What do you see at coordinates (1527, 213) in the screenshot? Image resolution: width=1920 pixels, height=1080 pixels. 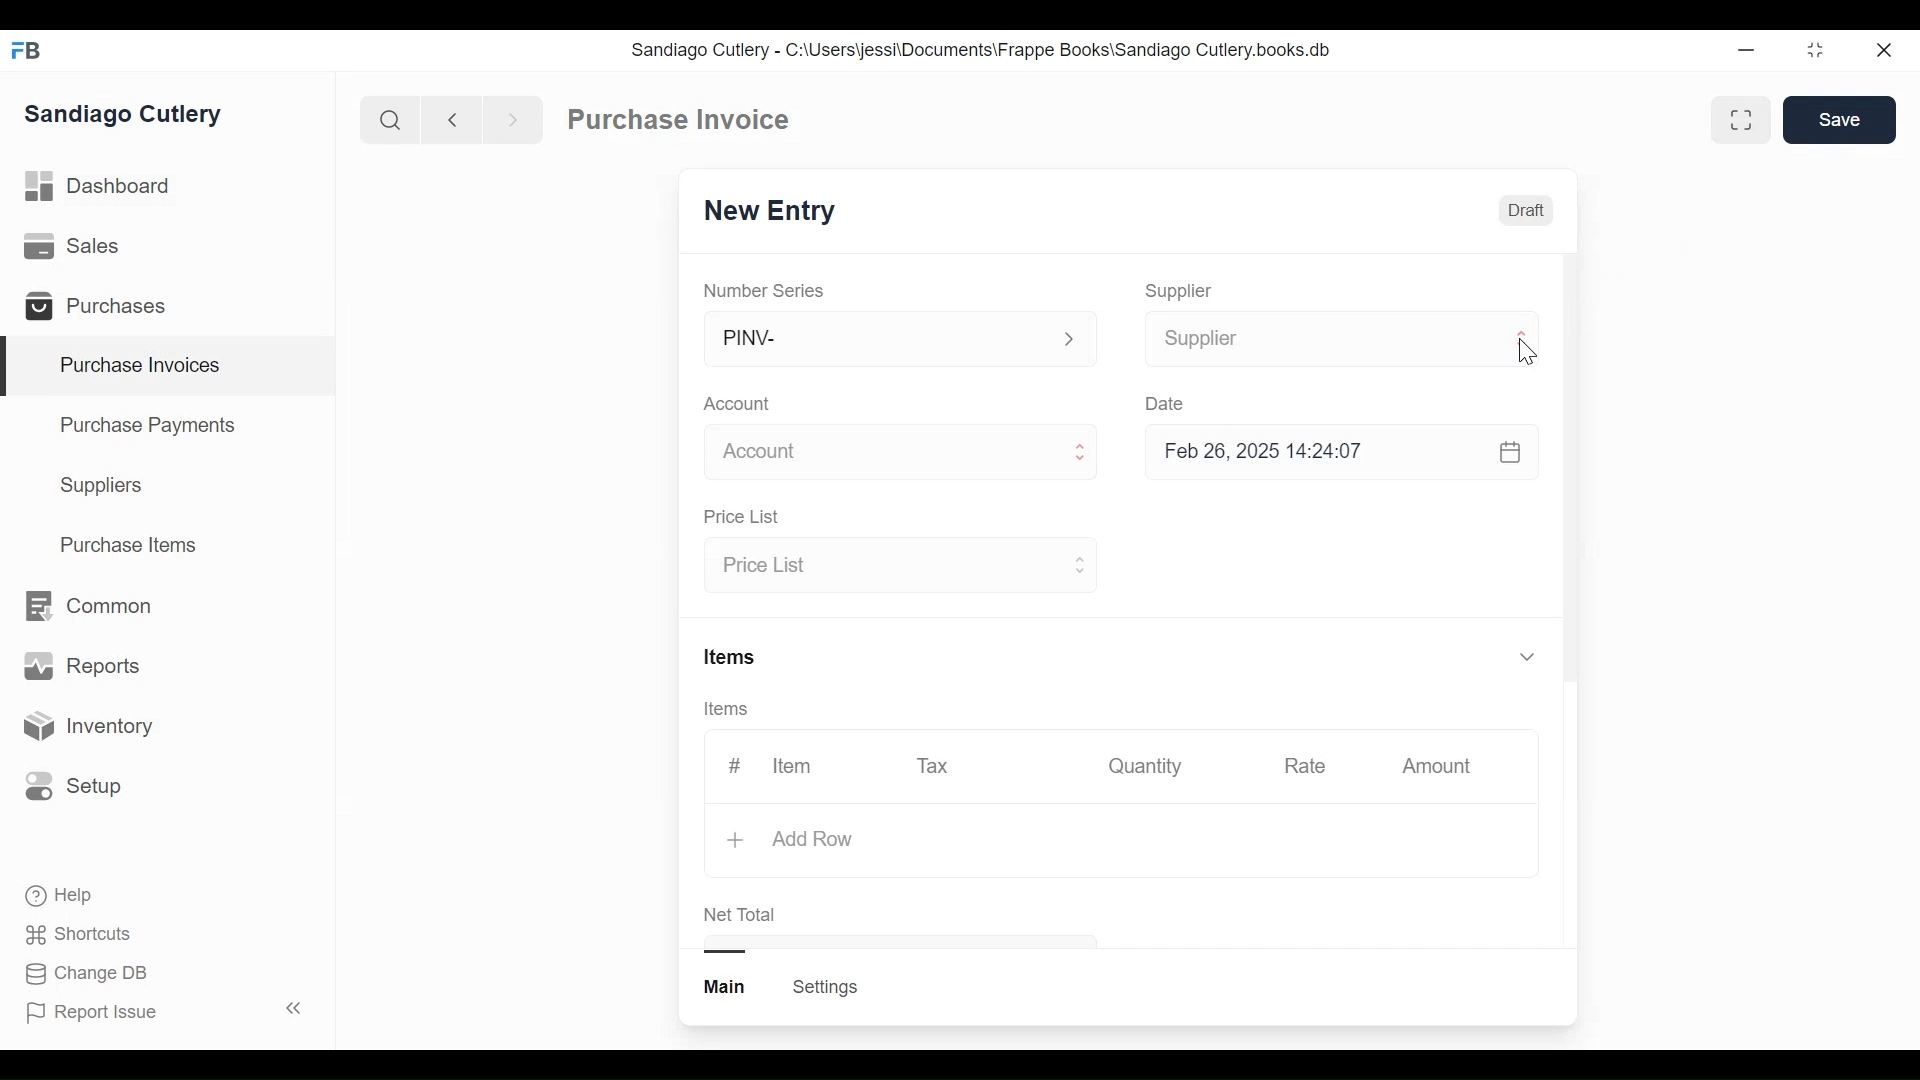 I see `Draft` at bounding box center [1527, 213].